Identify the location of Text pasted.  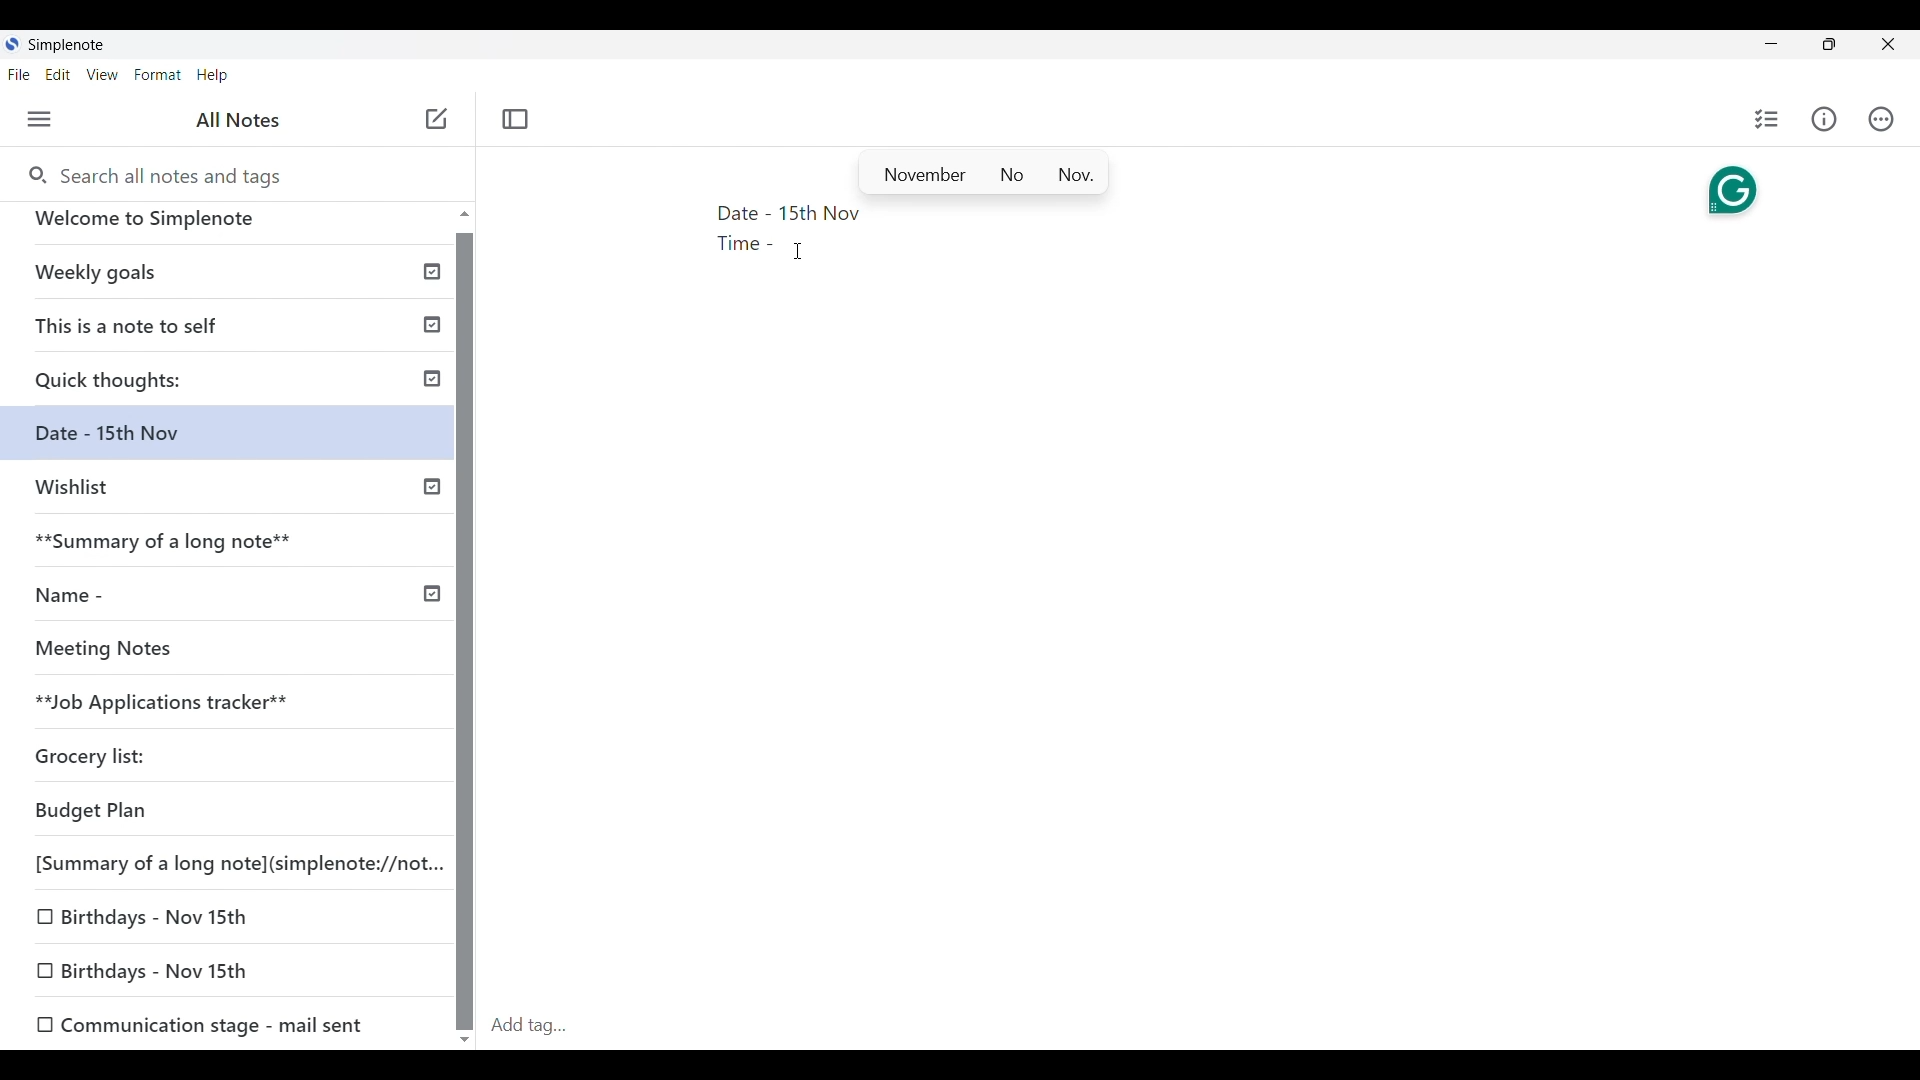
(743, 230).